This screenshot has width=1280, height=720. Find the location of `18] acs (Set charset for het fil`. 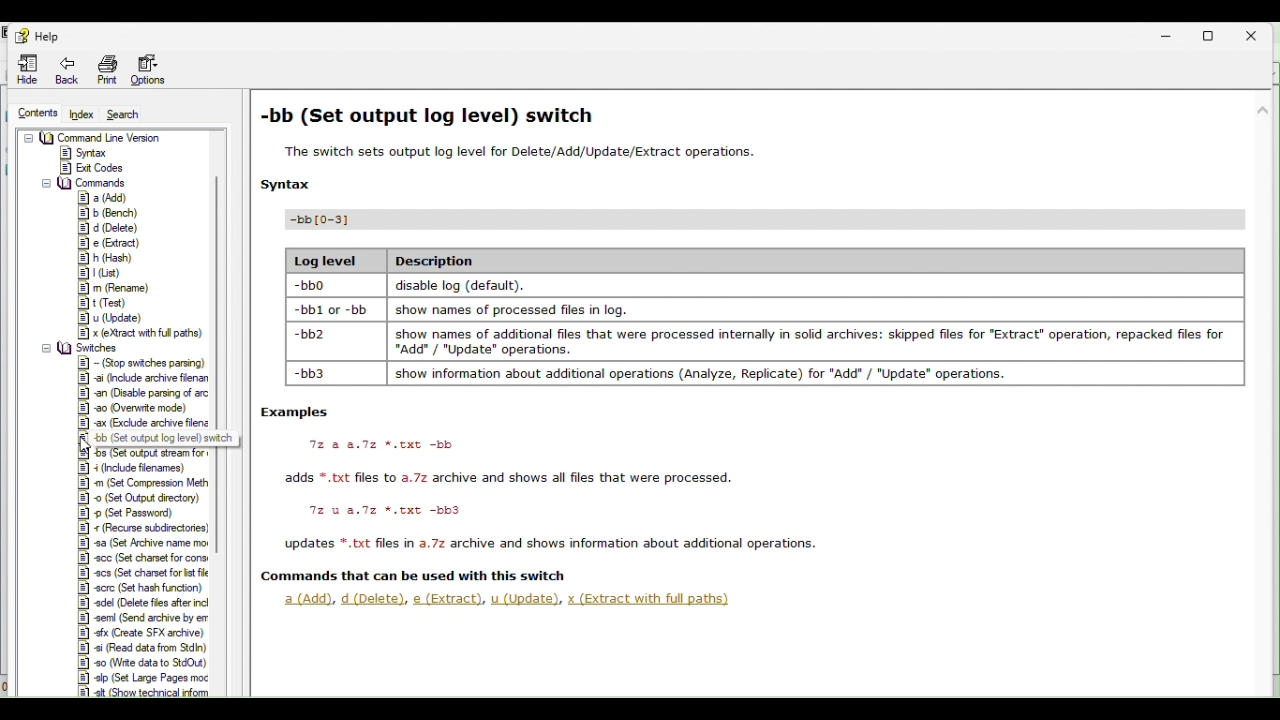

18] acs (Set charset for het fil is located at coordinates (141, 572).